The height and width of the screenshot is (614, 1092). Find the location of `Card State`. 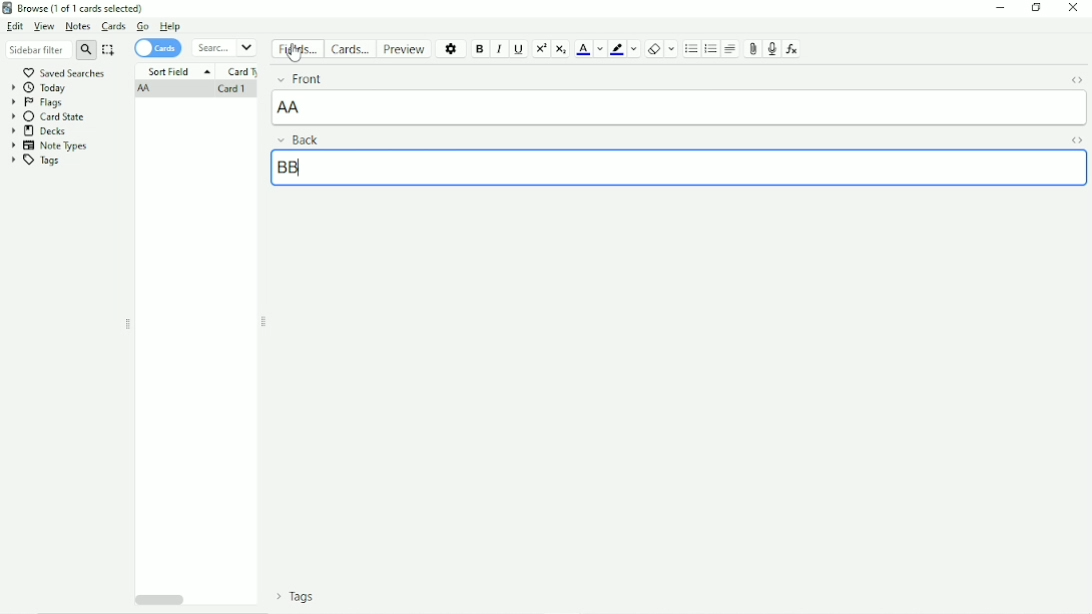

Card State is located at coordinates (51, 117).